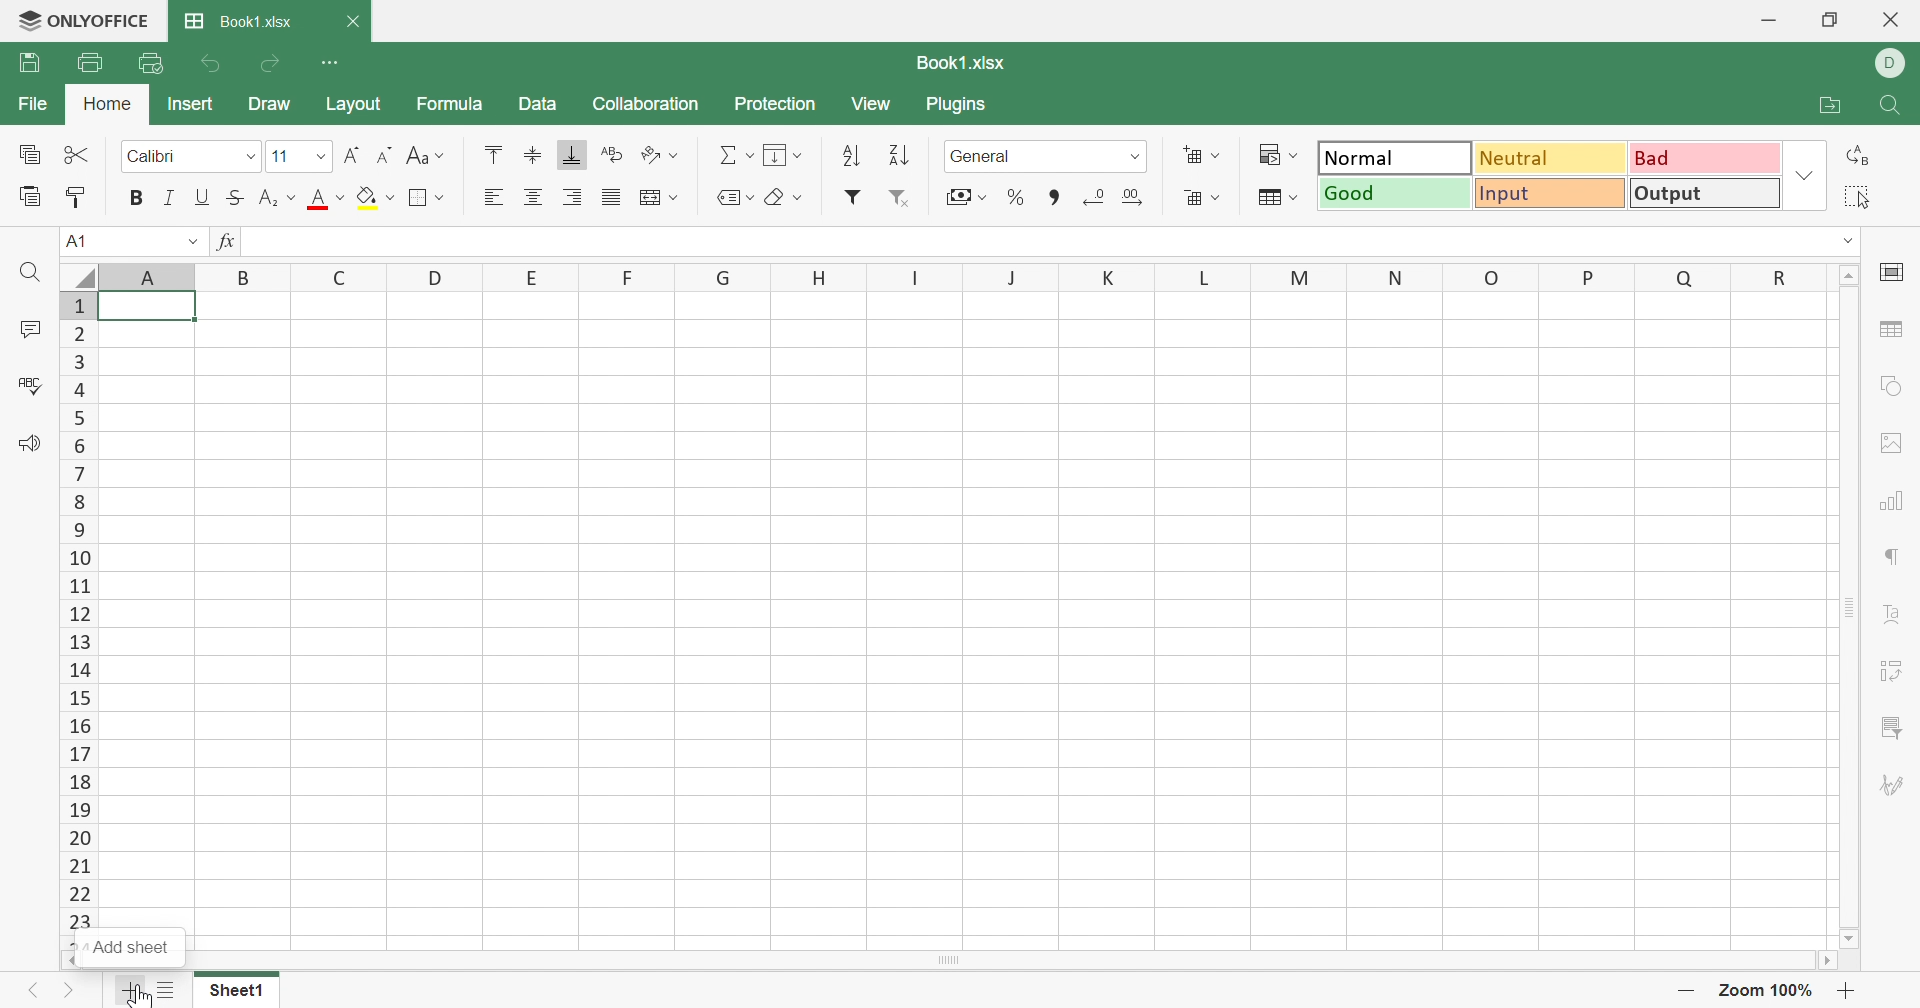  What do you see at coordinates (1896, 728) in the screenshot?
I see `Filter settings` at bounding box center [1896, 728].